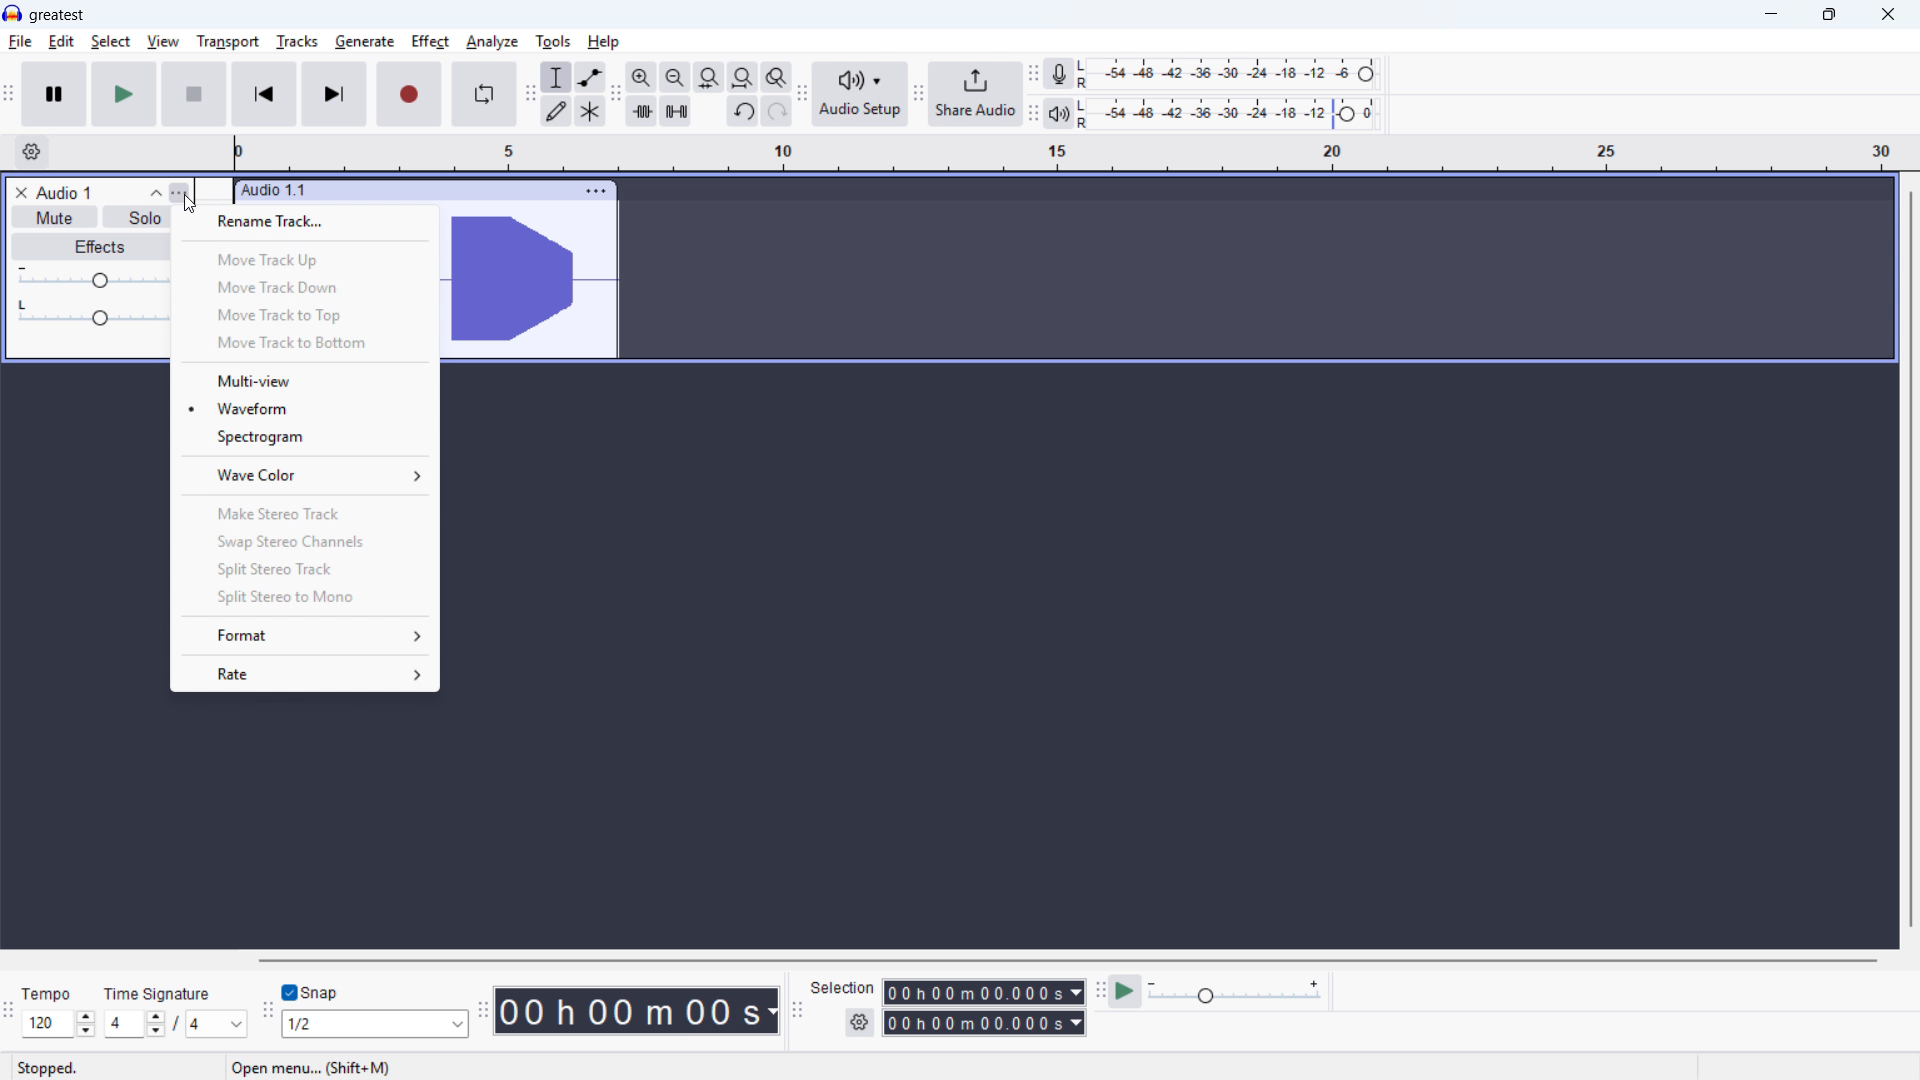 This screenshot has width=1920, height=1080. Describe the element at coordinates (308, 436) in the screenshot. I see `Spectrogram ` at that location.